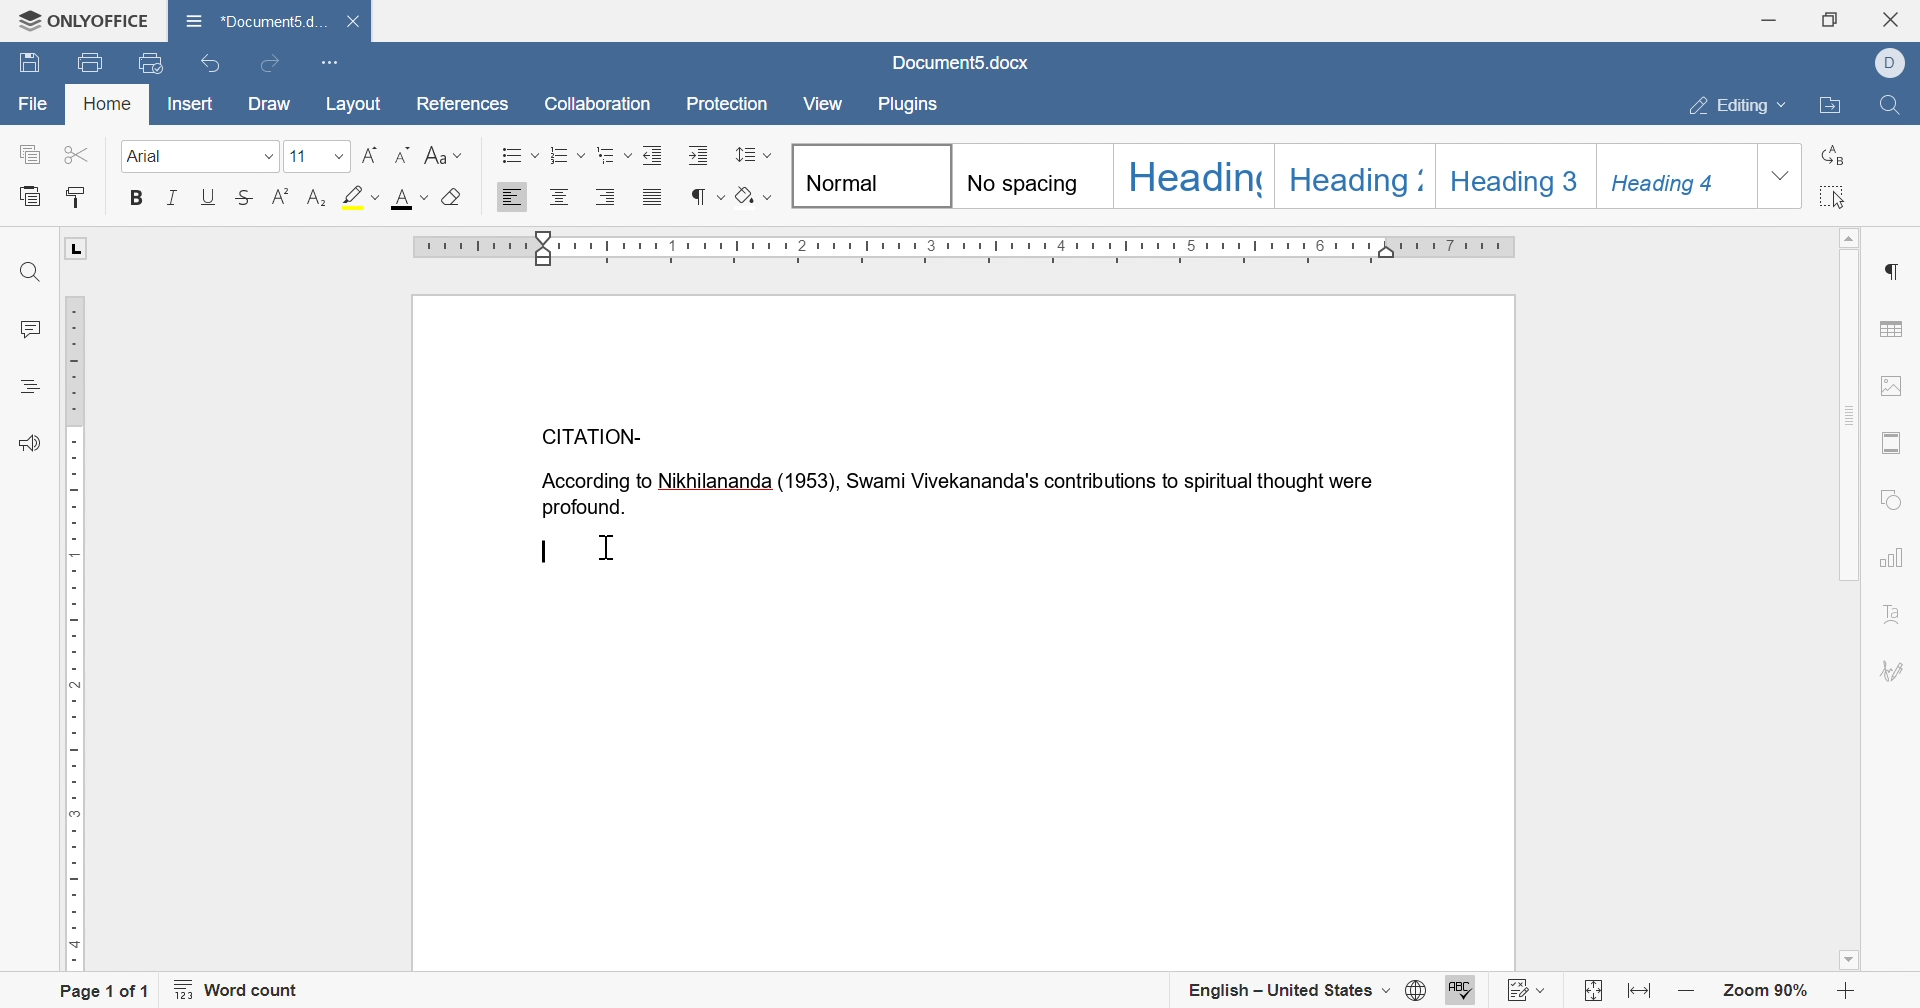  What do you see at coordinates (175, 198) in the screenshot?
I see `italic` at bounding box center [175, 198].